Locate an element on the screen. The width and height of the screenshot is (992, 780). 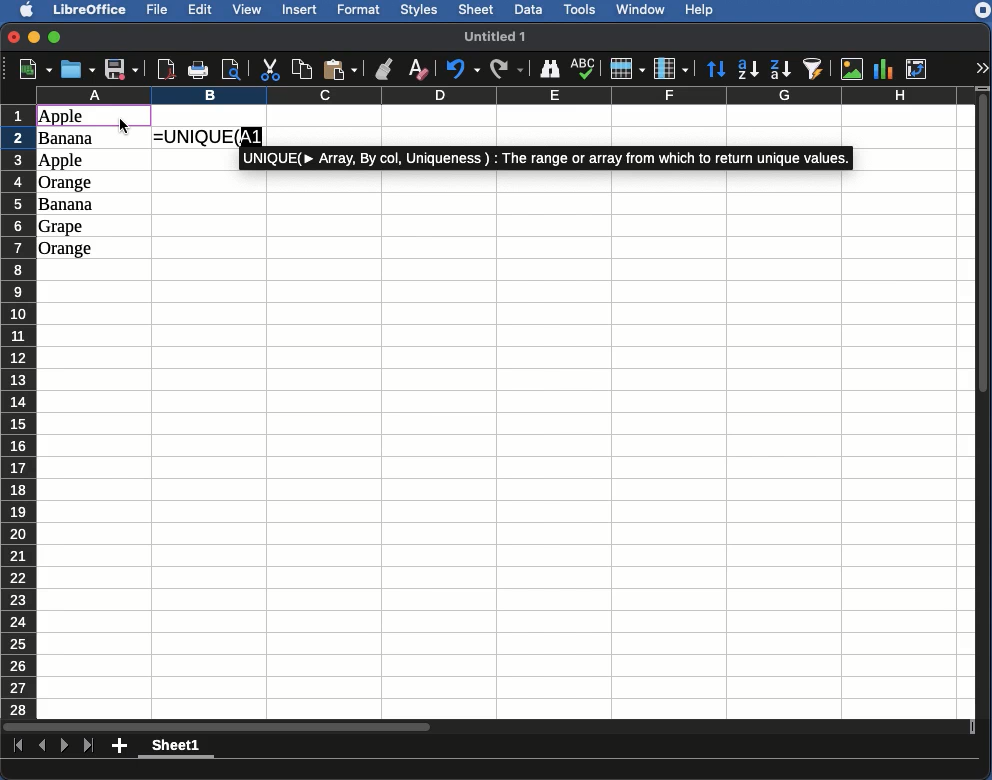
Apple is located at coordinates (63, 161).